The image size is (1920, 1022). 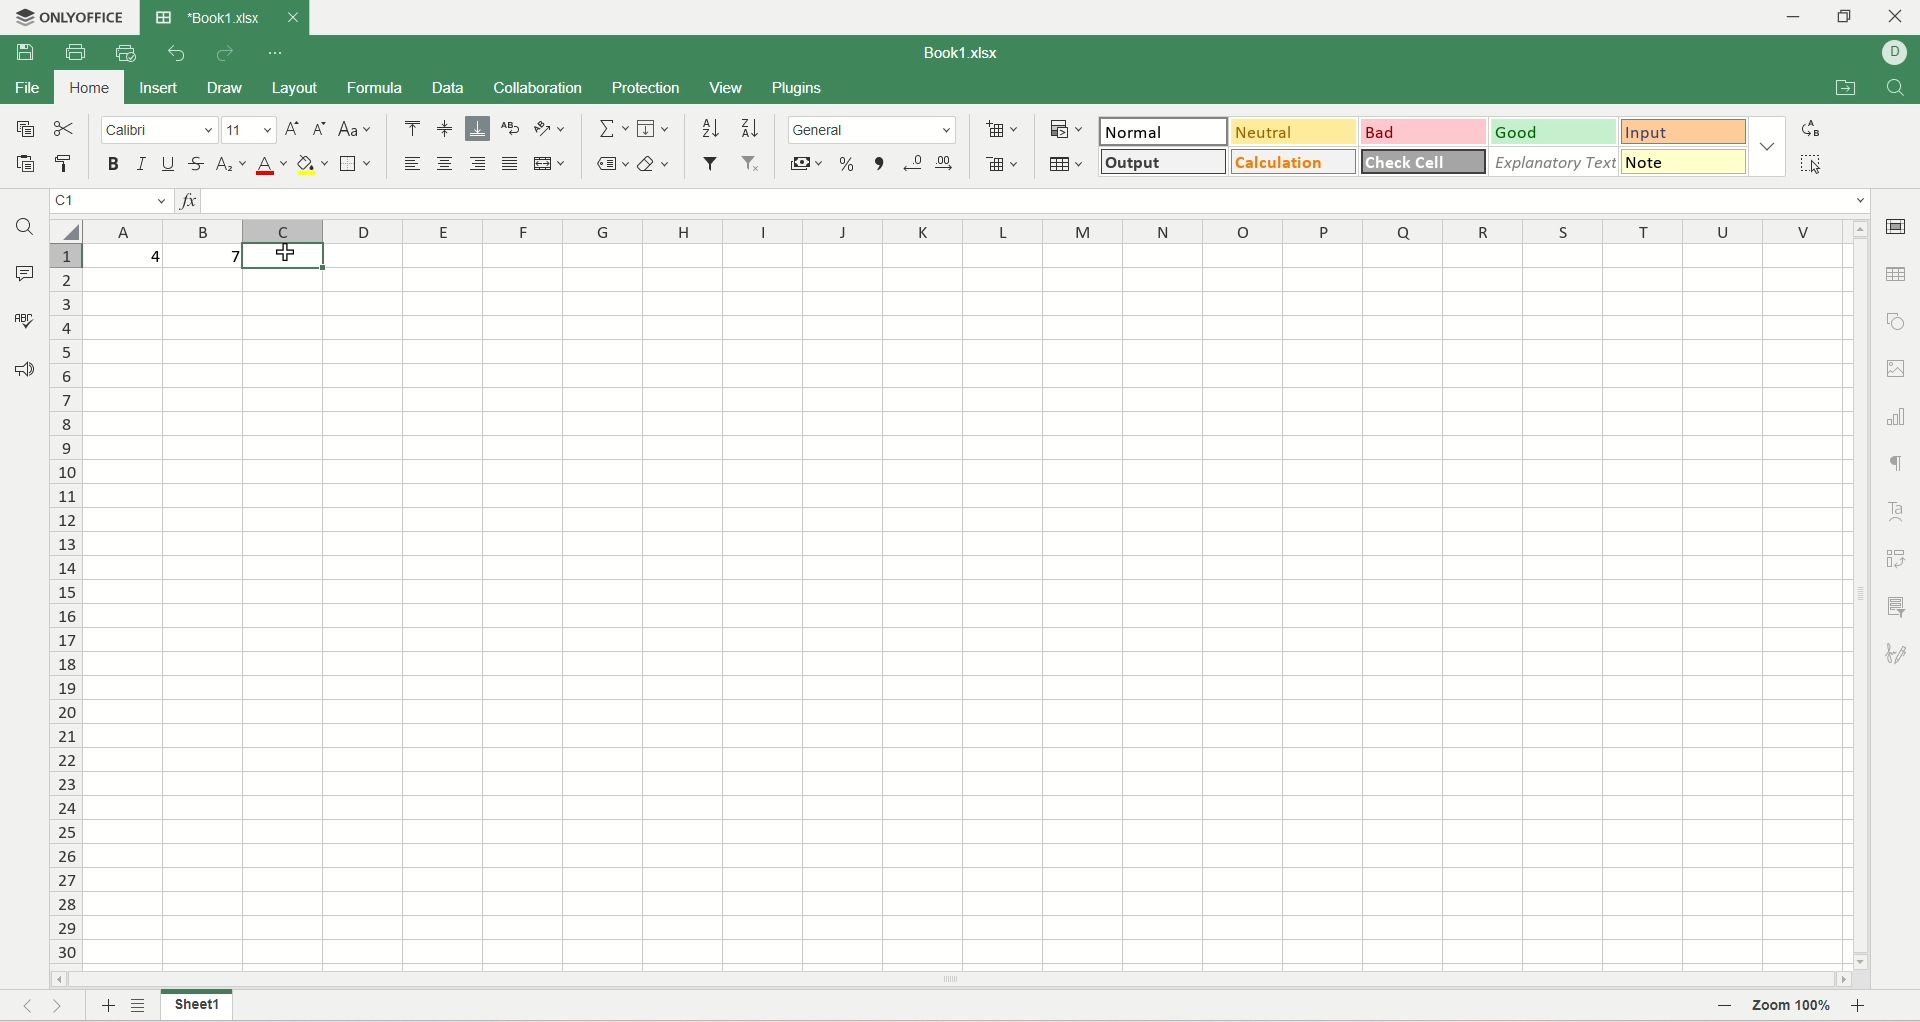 What do you see at coordinates (357, 163) in the screenshot?
I see `border` at bounding box center [357, 163].